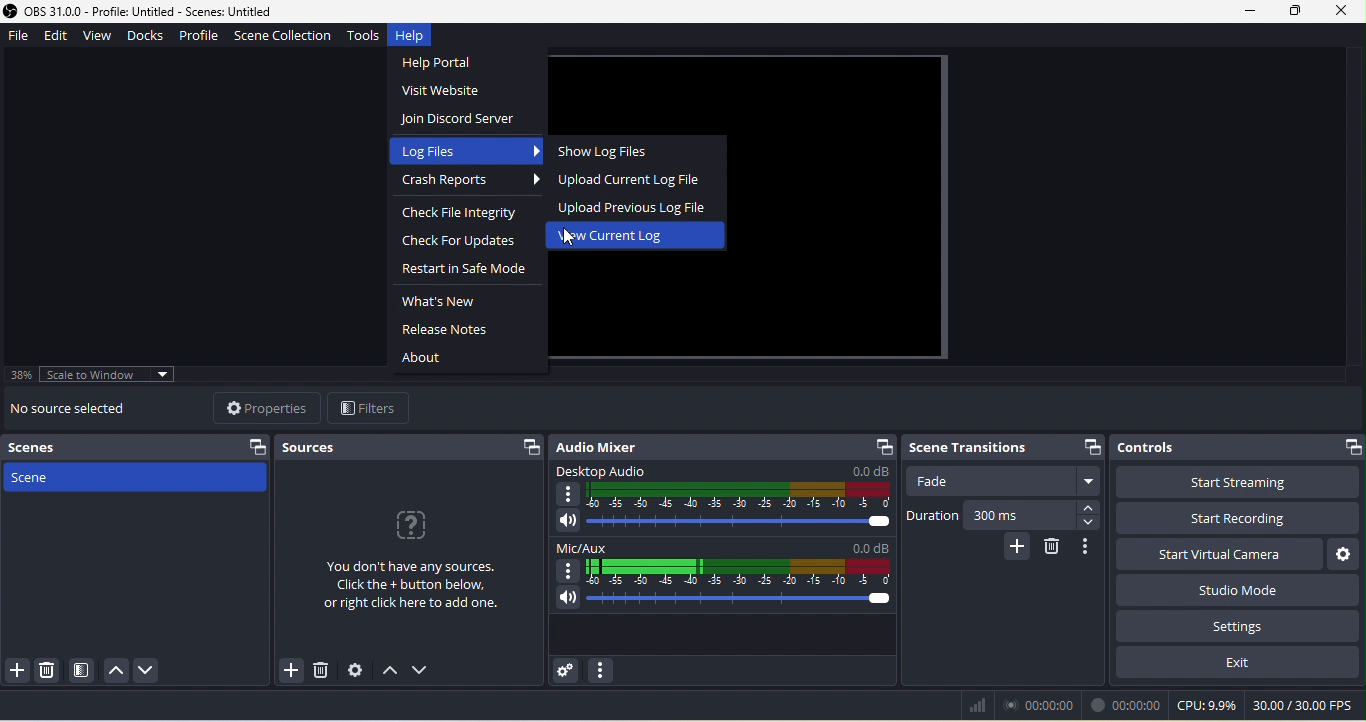 This screenshot has width=1366, height=722. Describe the element at coordinates (930, 518) in the screenshot. I see `duration` at that location.